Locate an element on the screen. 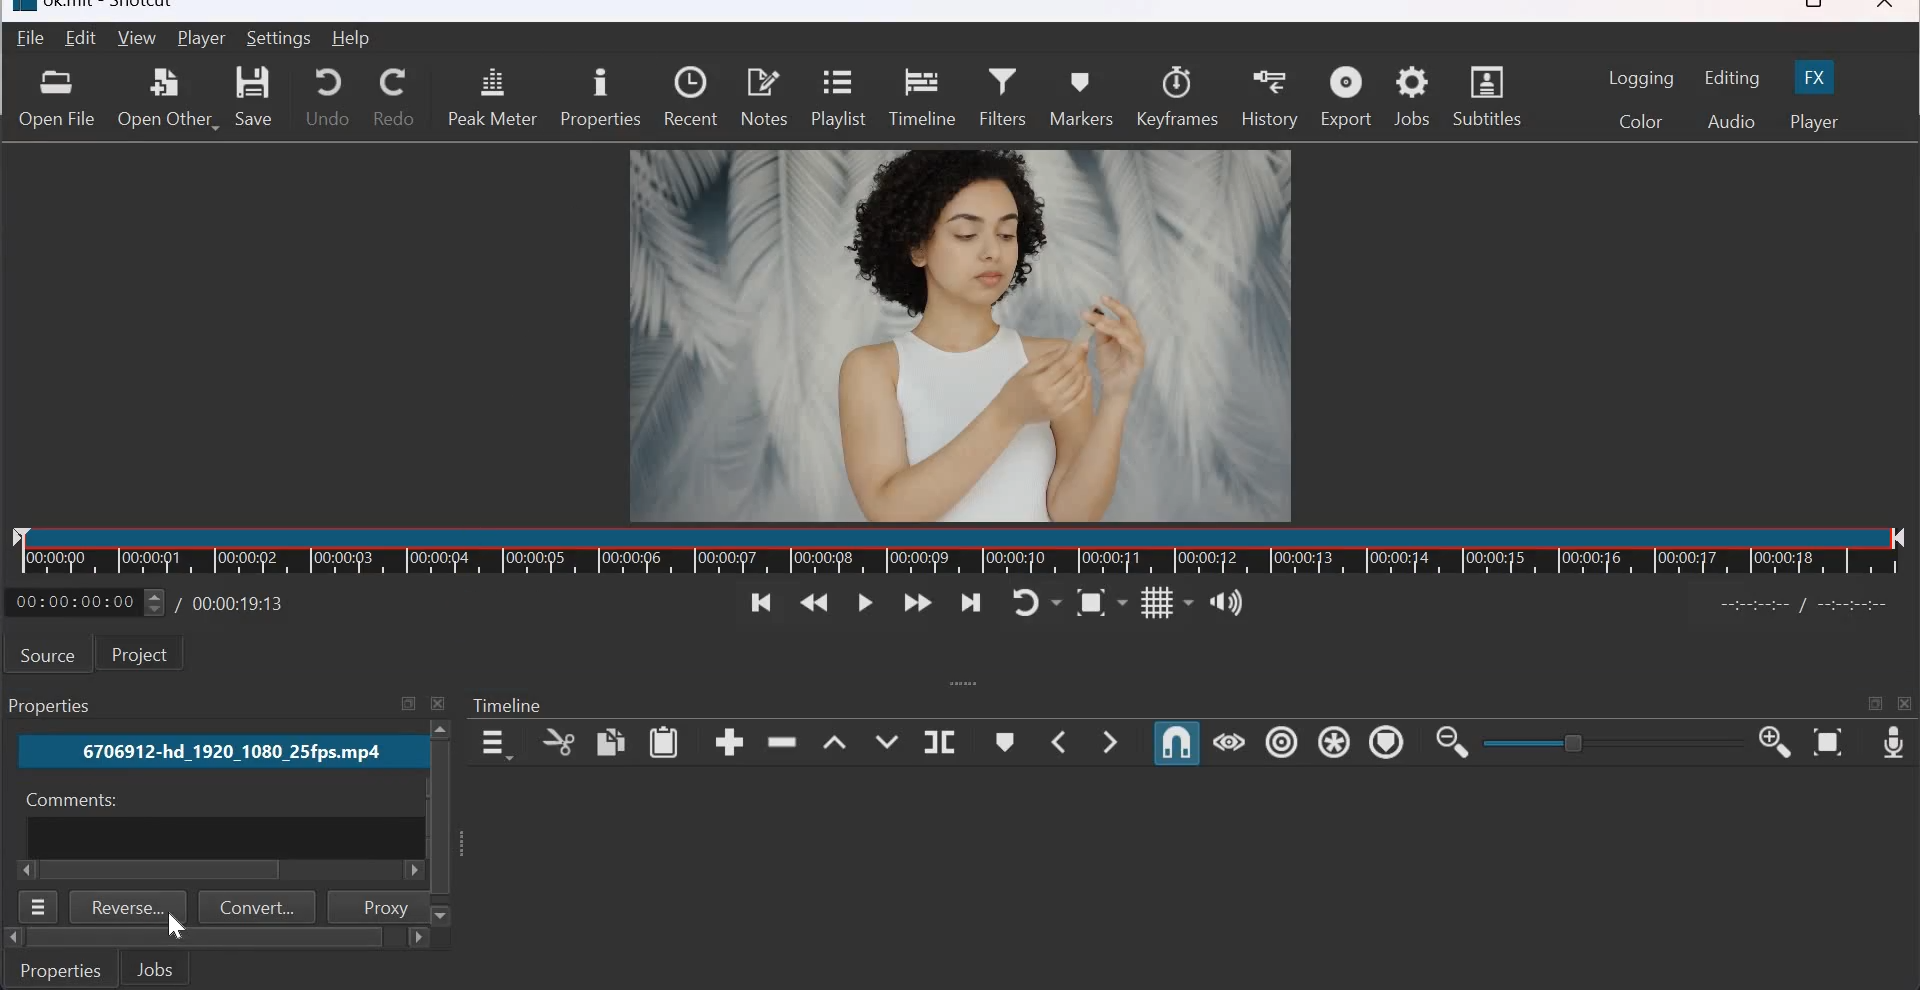 This screenshot has height=990, width=1920. Peak meter is located at coordinates (492, 97).